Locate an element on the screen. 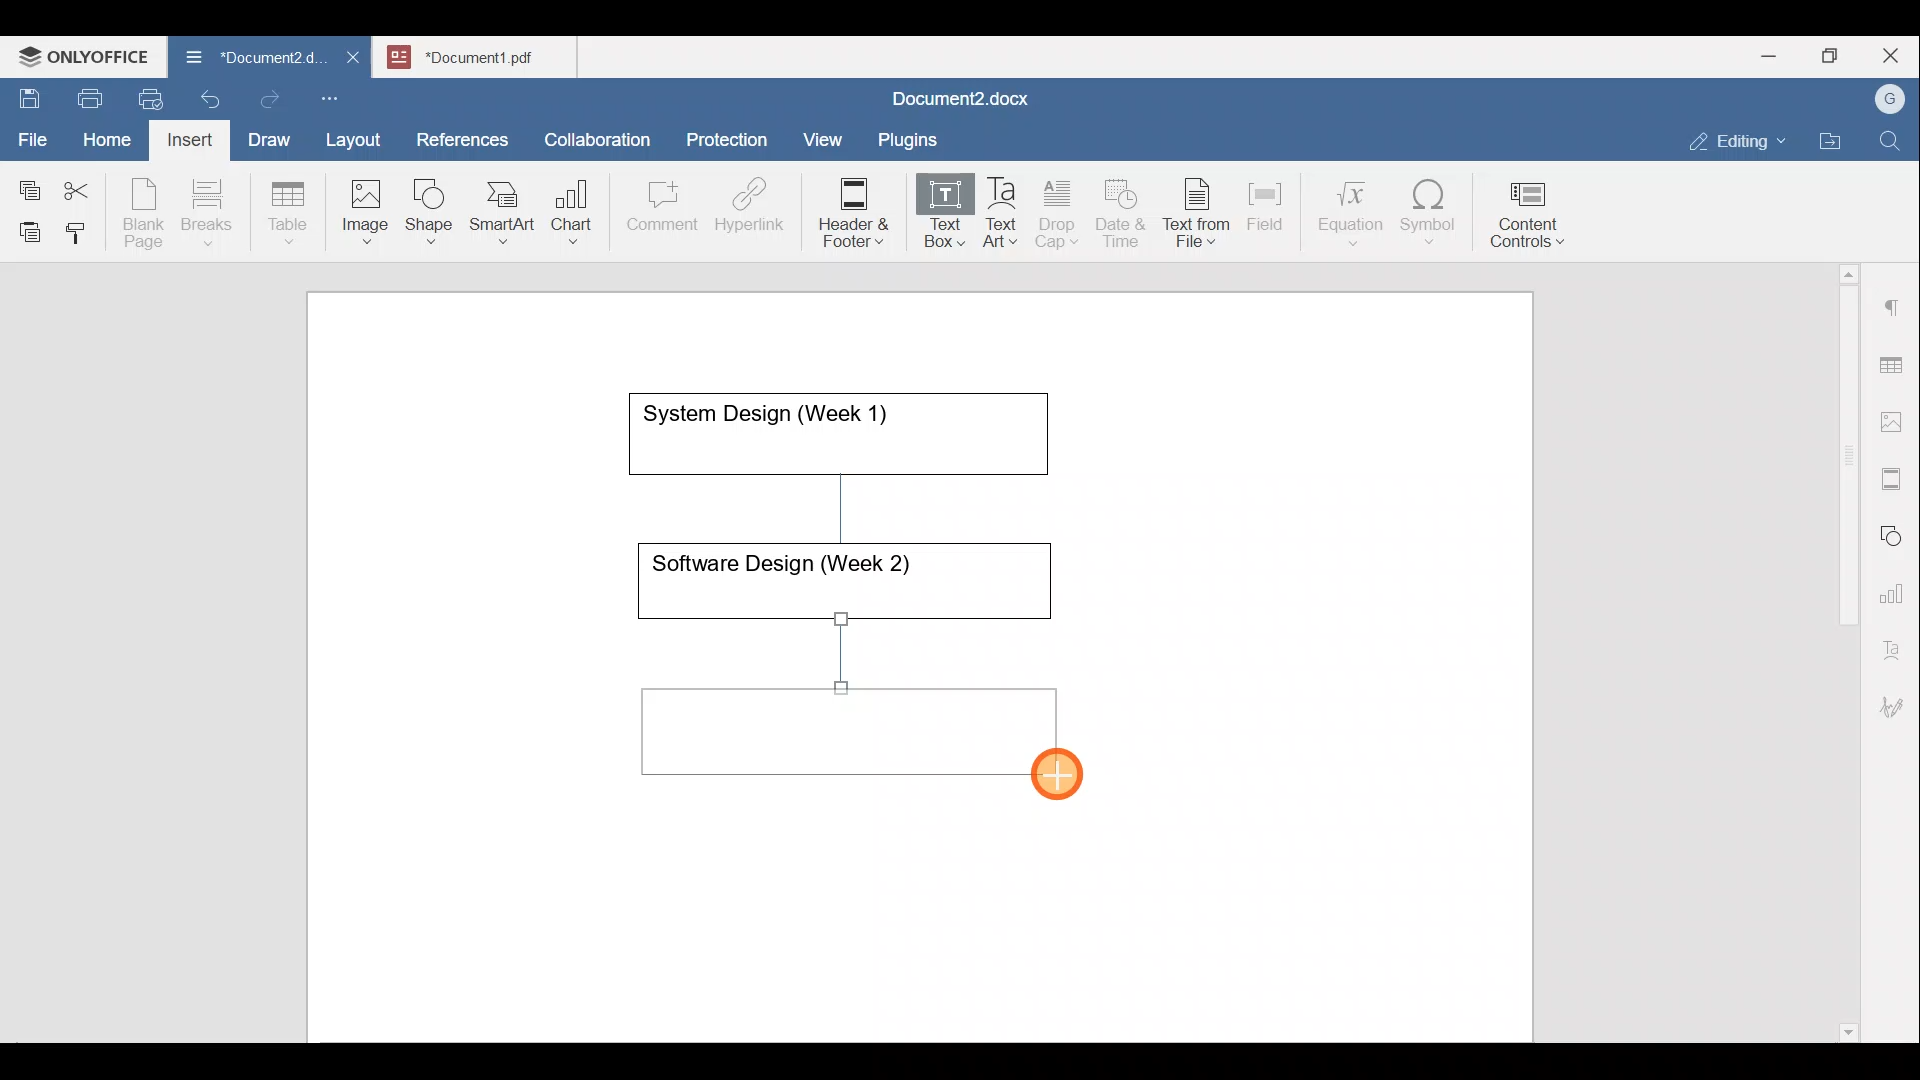 The image size is (1920, 1080). Table is located at coordinates (289, 208).